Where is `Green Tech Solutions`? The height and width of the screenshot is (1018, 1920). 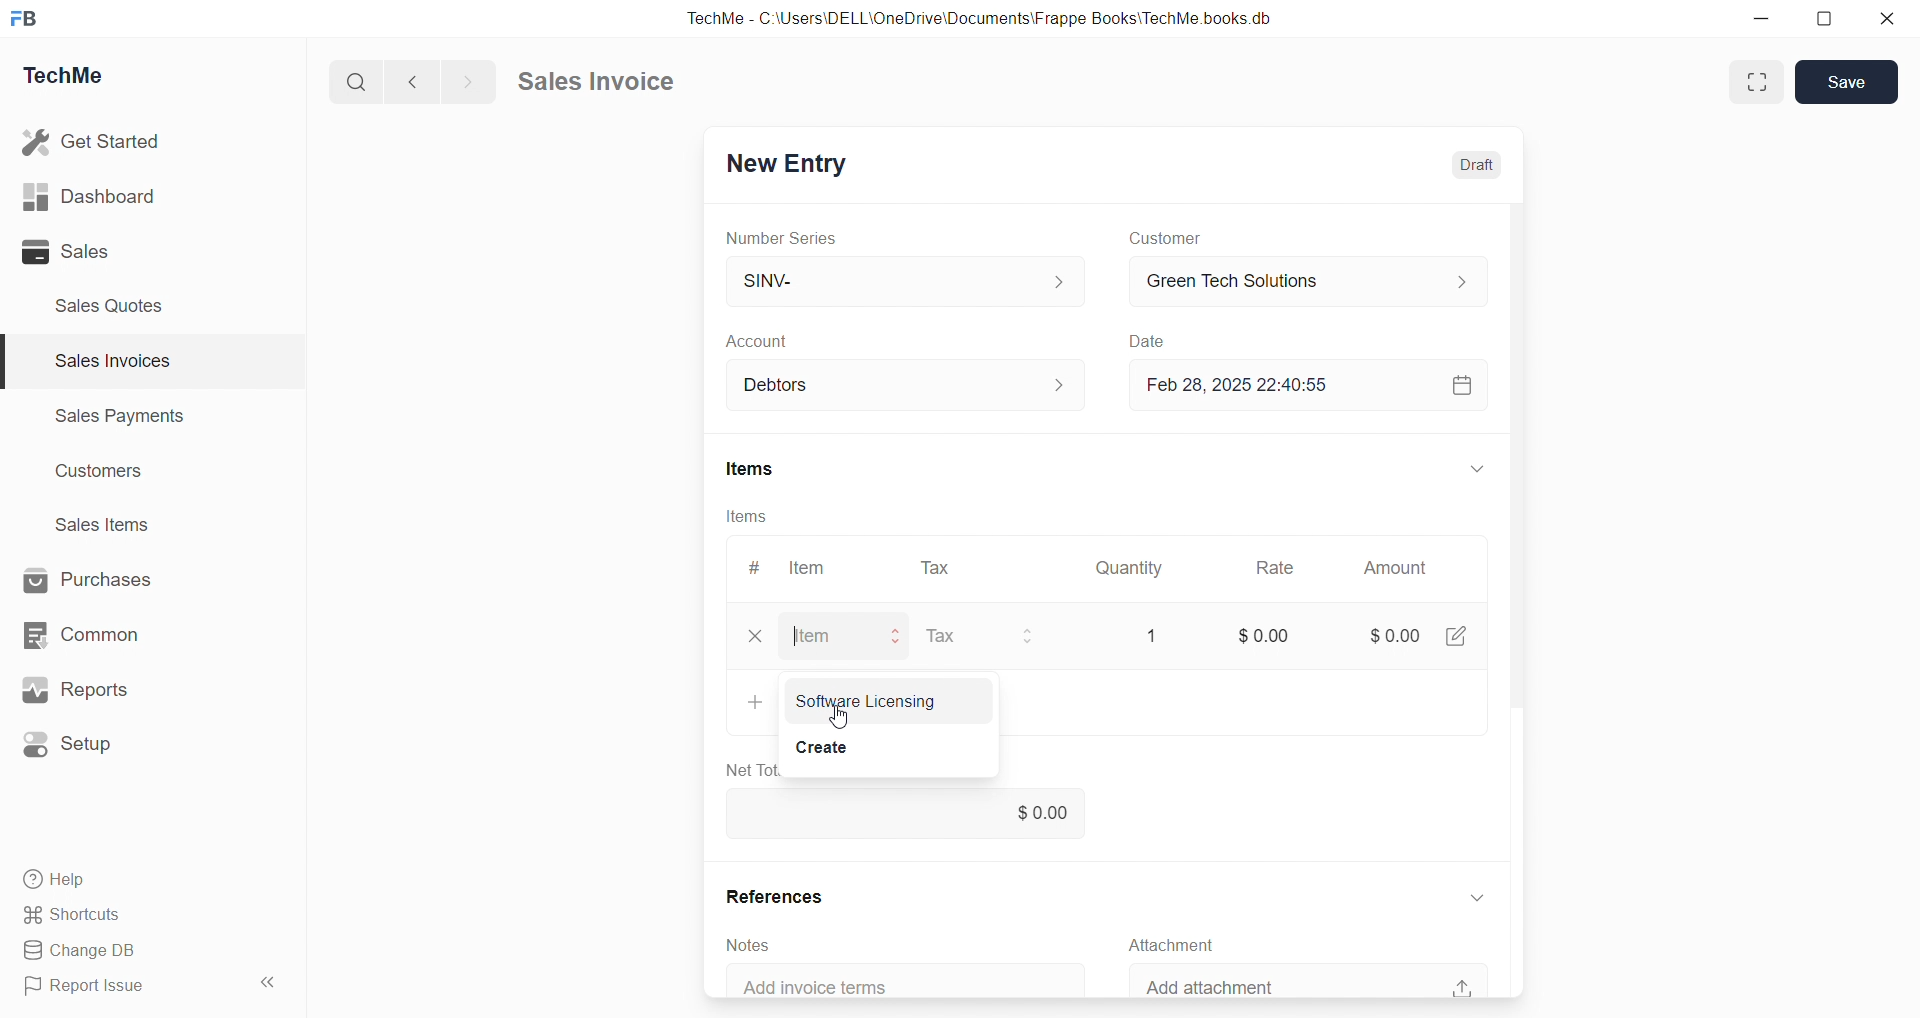 Green Tech Solutions is located at coordinates (1311, 281).